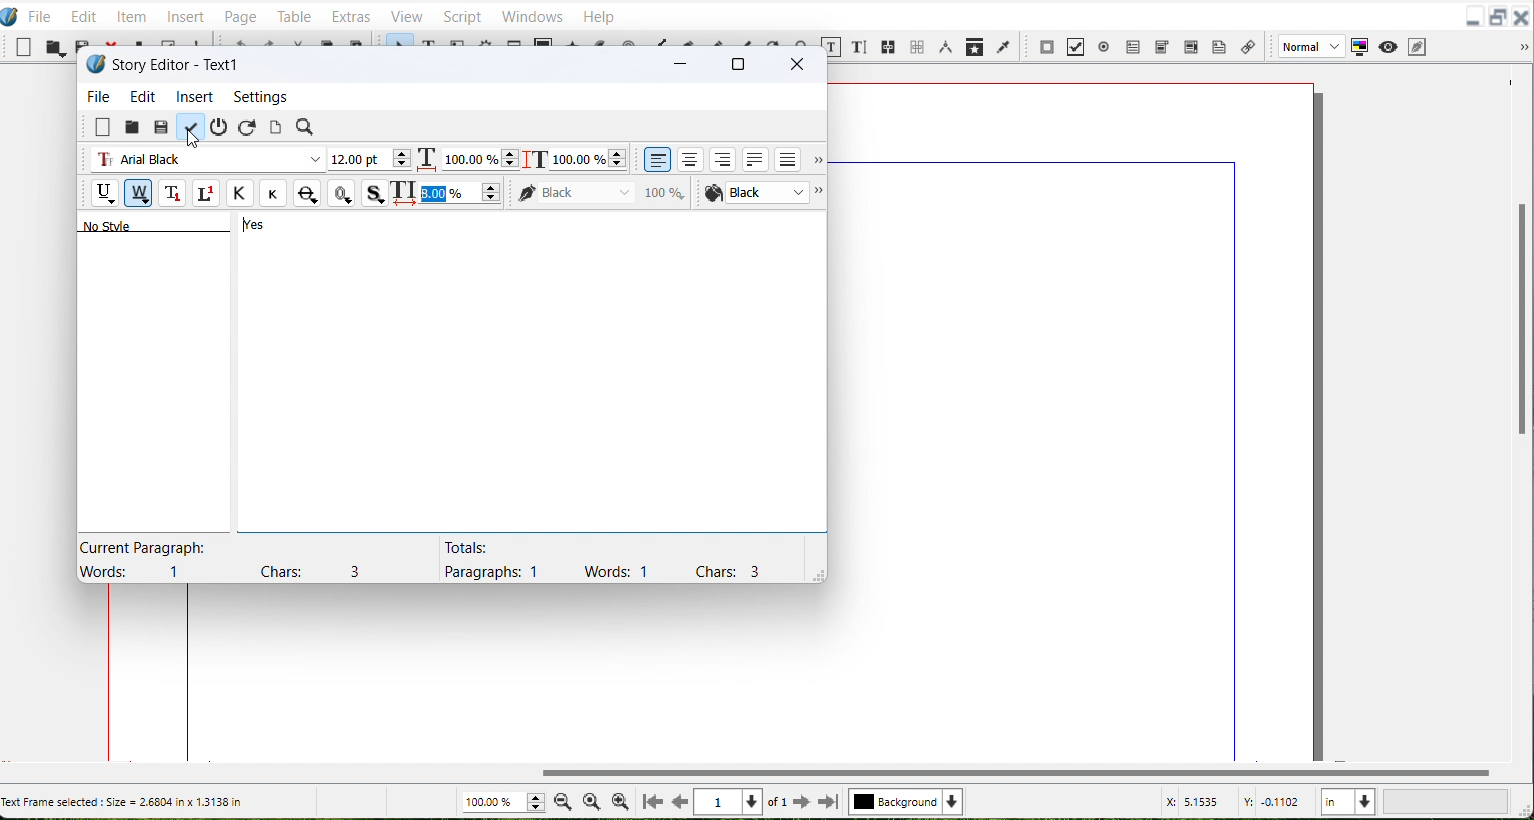  What do you see at coordinates (693, 158) in the screenshot?
I see `Align text center` at bounding box center [693, 158].